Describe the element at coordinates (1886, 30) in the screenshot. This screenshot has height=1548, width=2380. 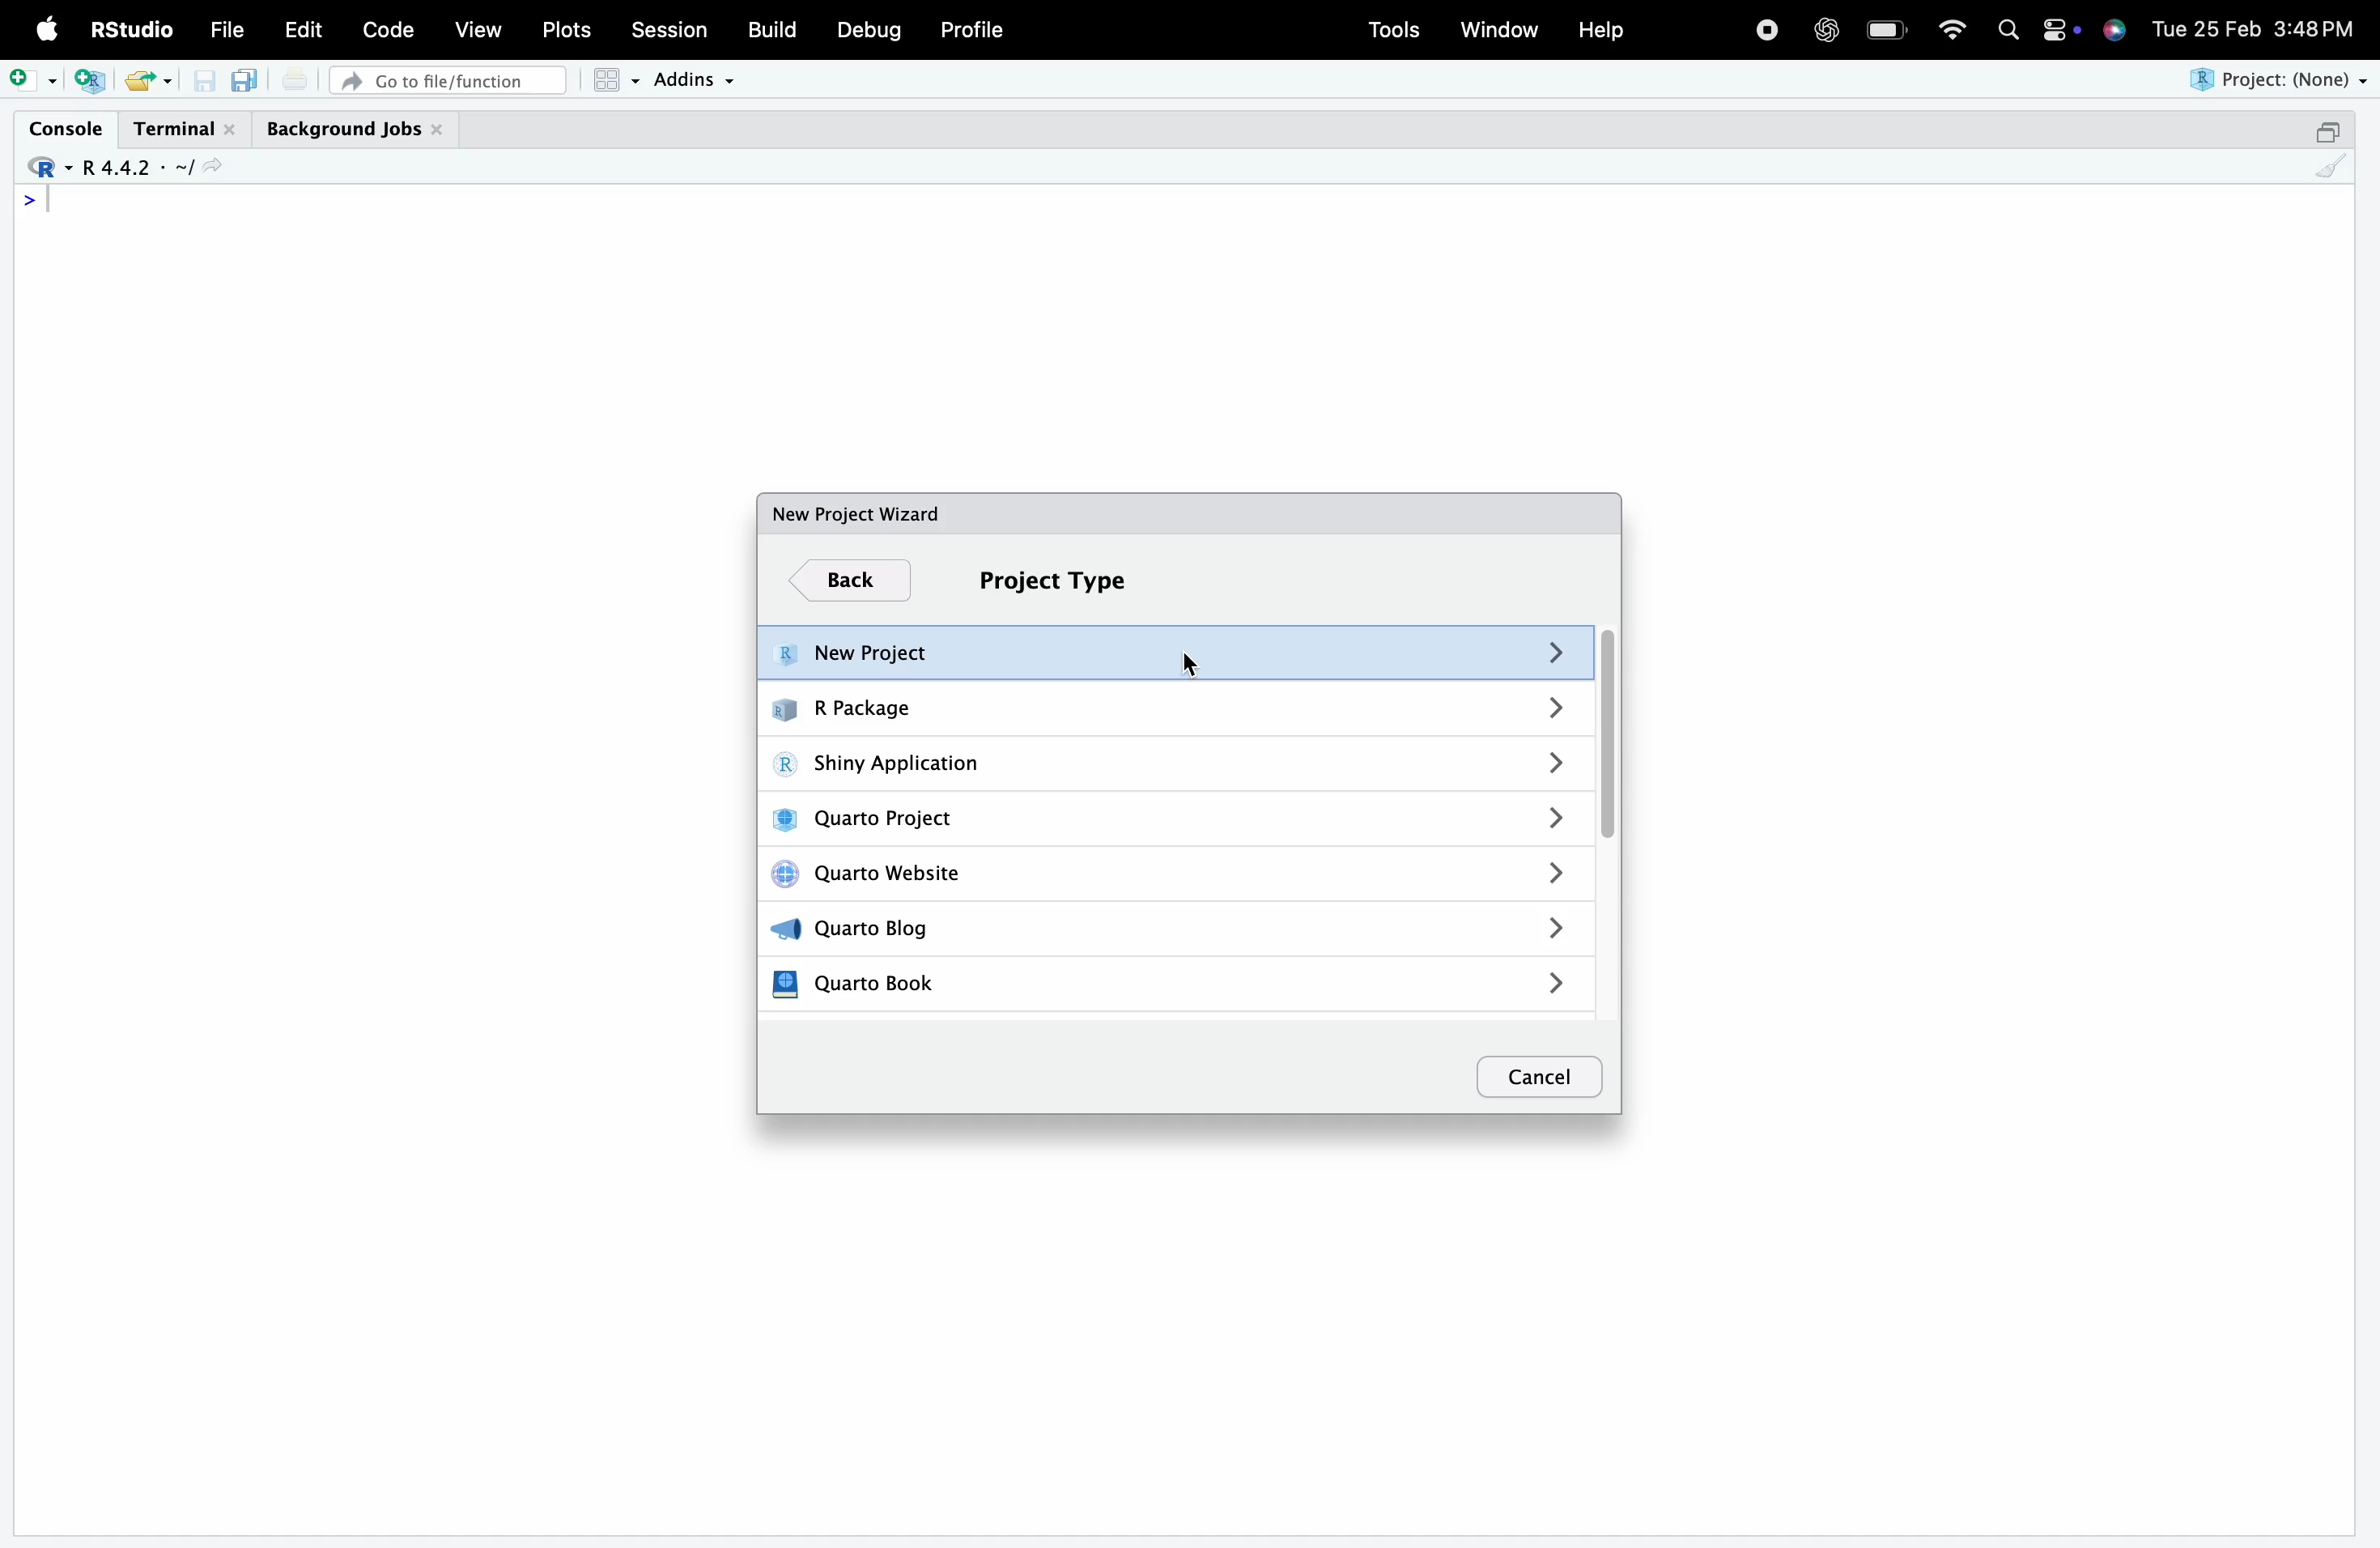
I see `battery` at that location.